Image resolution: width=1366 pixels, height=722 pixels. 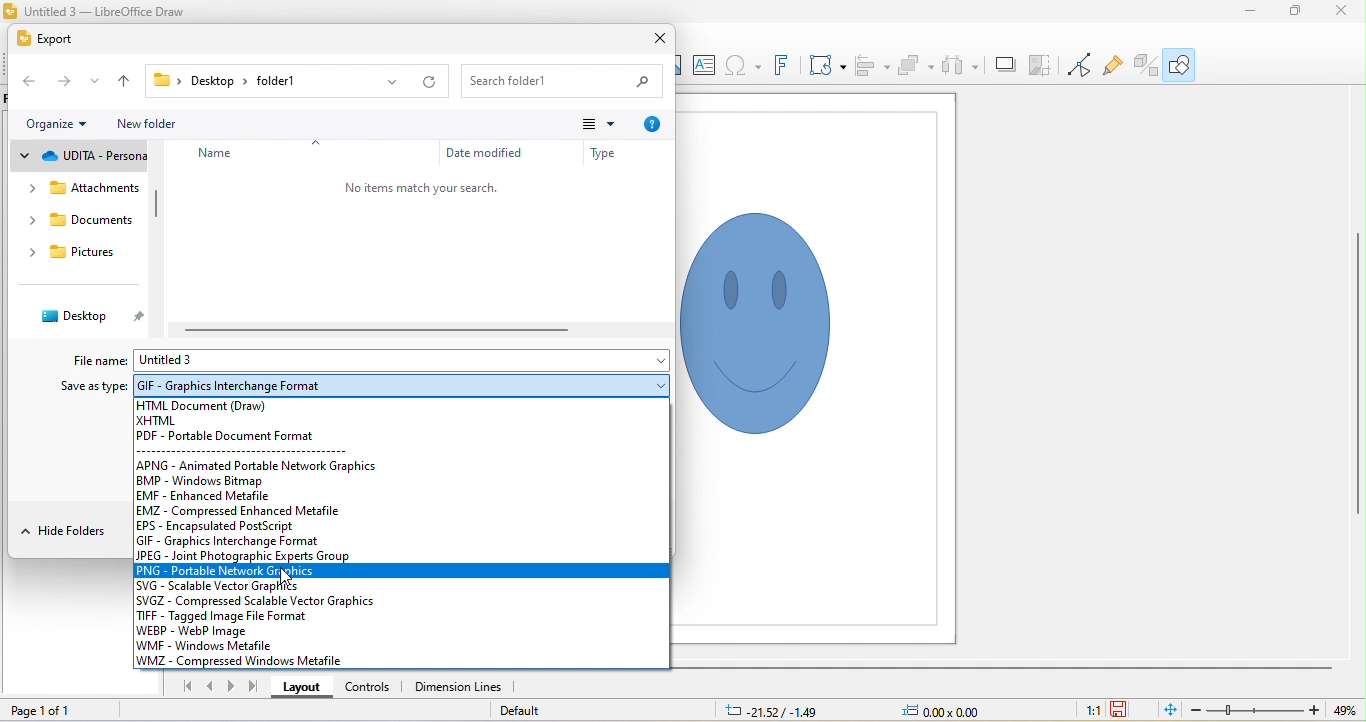 I want to click on up to previous, so click(x=126, y=80).